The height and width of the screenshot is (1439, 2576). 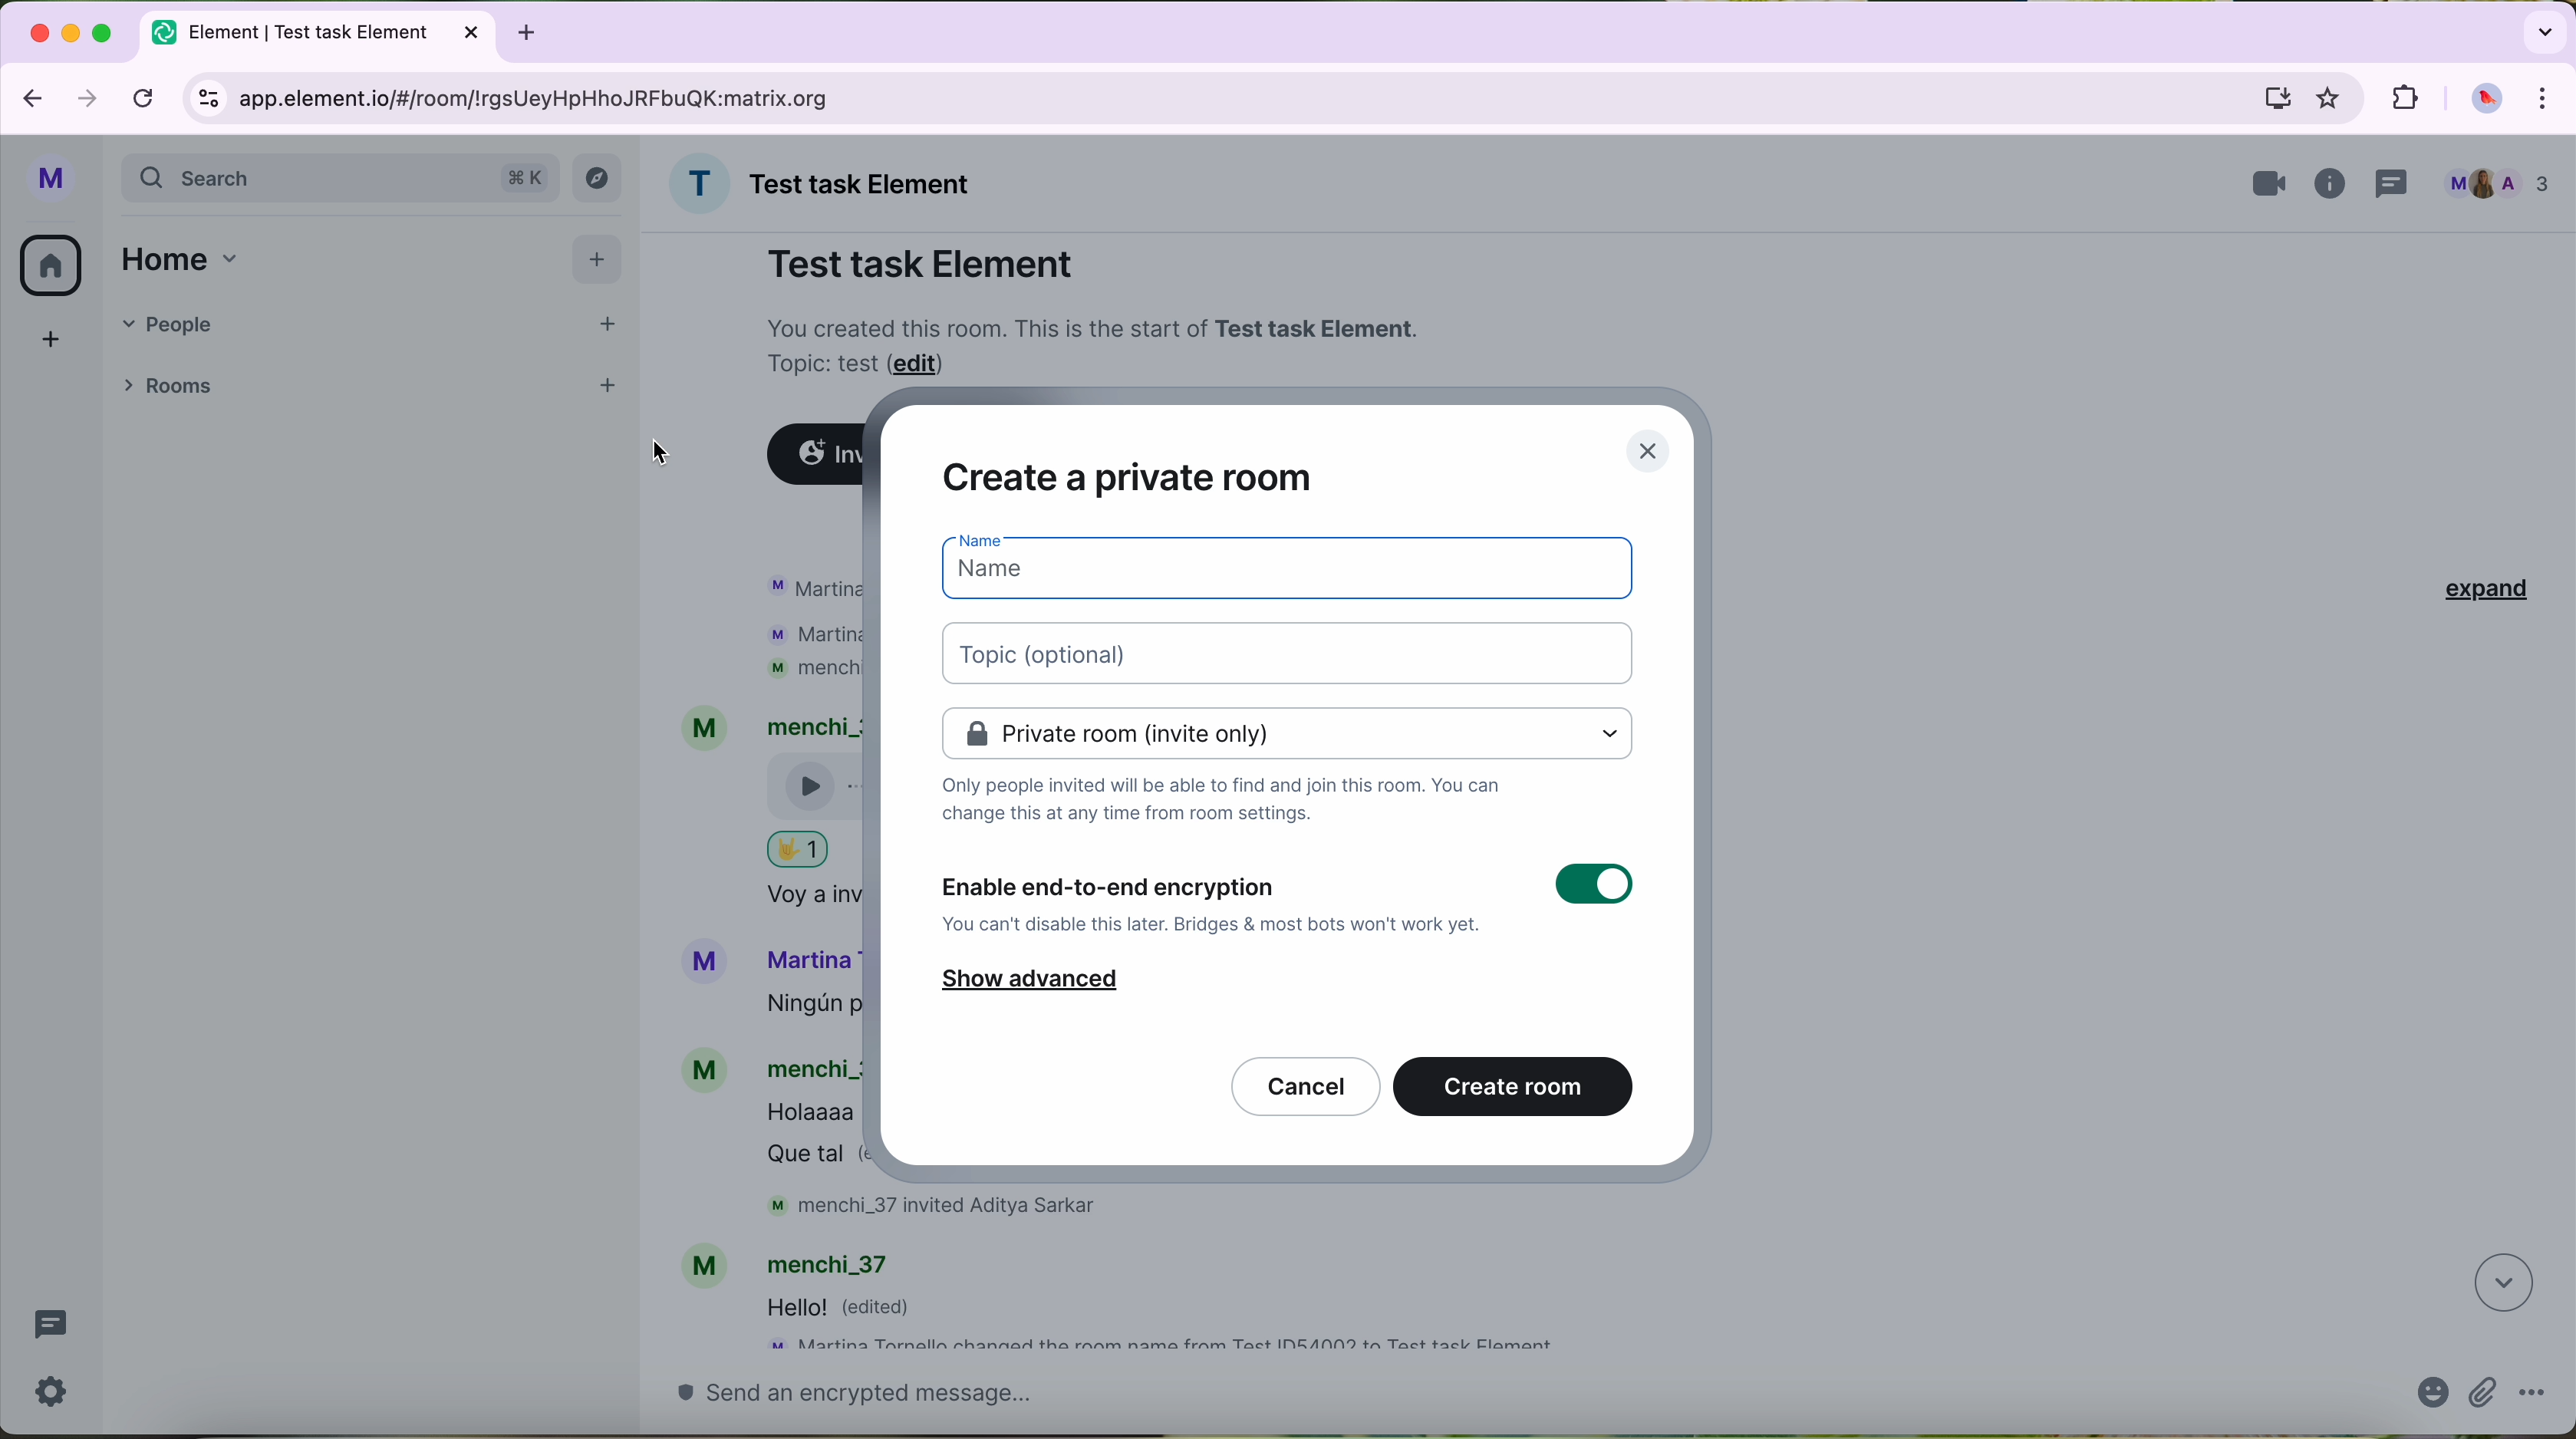 I want to click on more options, so click(x=2534, y=1396).